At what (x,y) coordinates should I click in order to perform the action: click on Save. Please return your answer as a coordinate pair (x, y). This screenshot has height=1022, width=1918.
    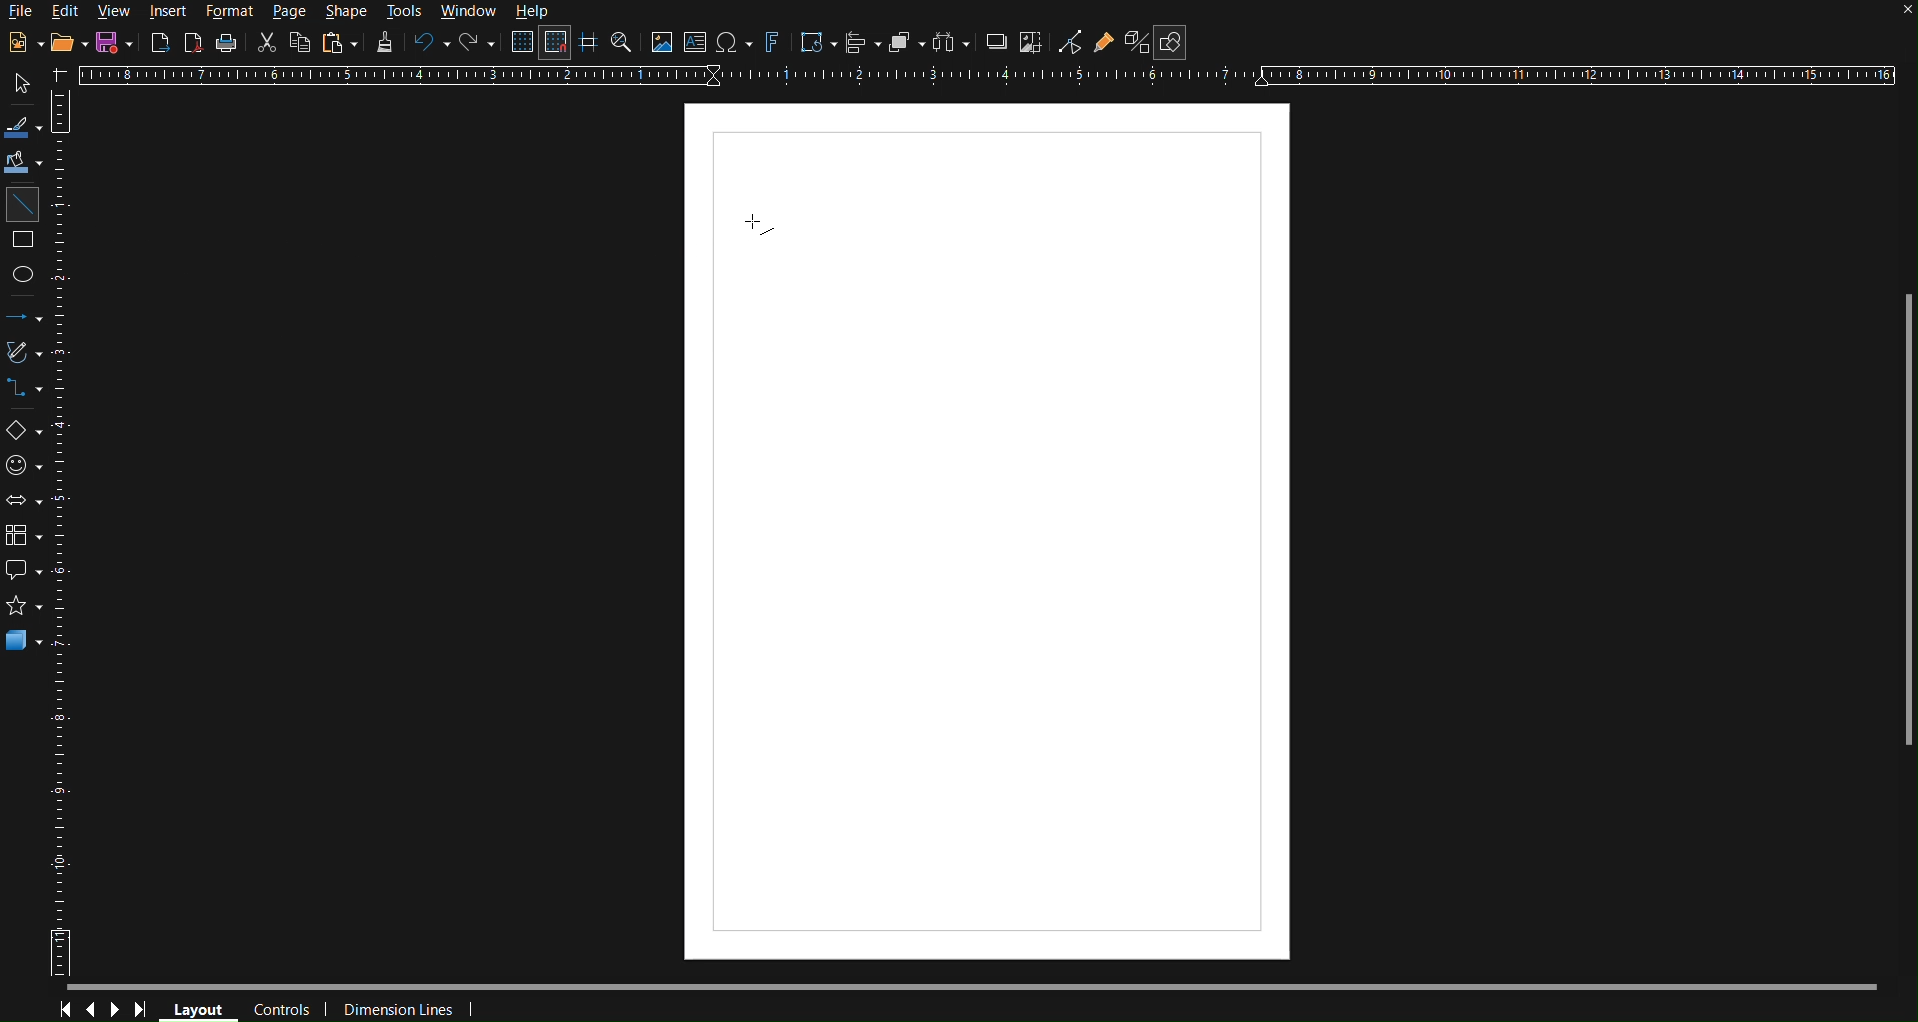
    Looking at the image, I should click on (109, 43).